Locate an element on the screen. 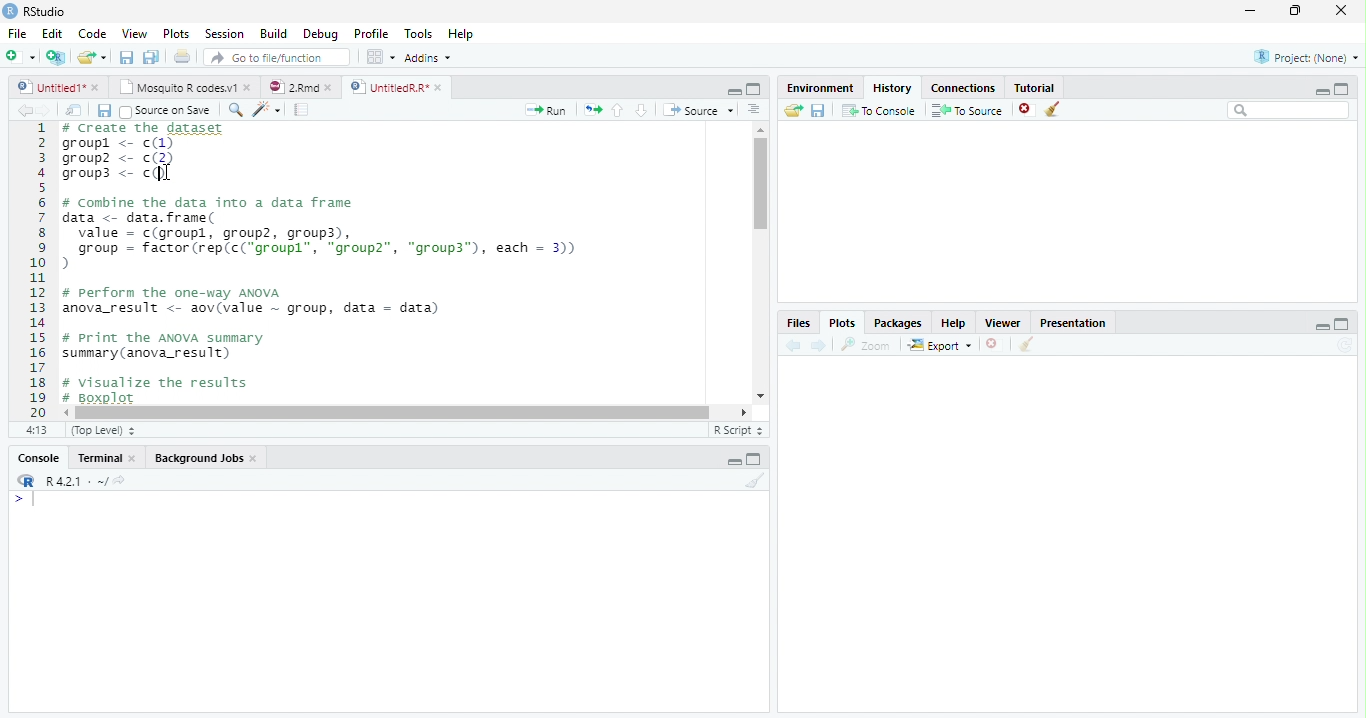 This screenshot has width=1366, height=718. maximize is located at coordinates (1345, 88).